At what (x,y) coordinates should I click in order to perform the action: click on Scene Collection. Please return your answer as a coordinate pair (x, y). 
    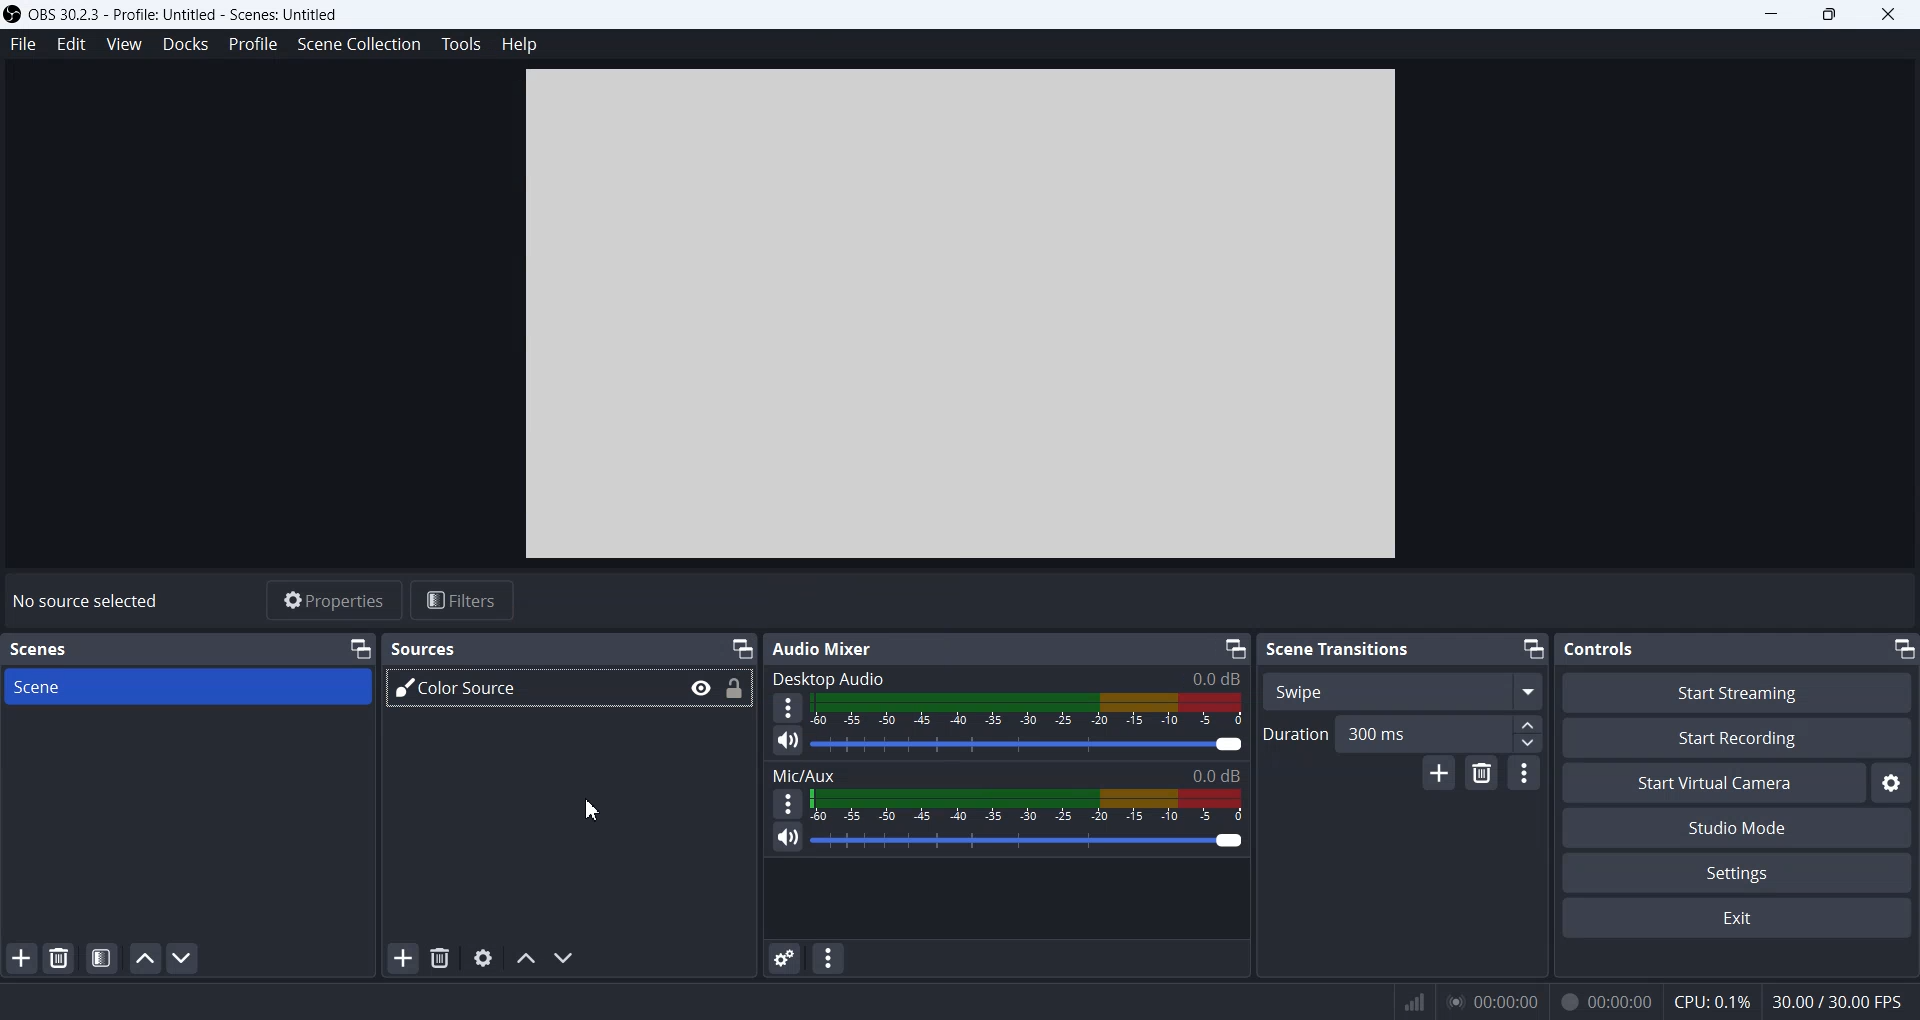
    Looking at the image, I should click on (359, 45).